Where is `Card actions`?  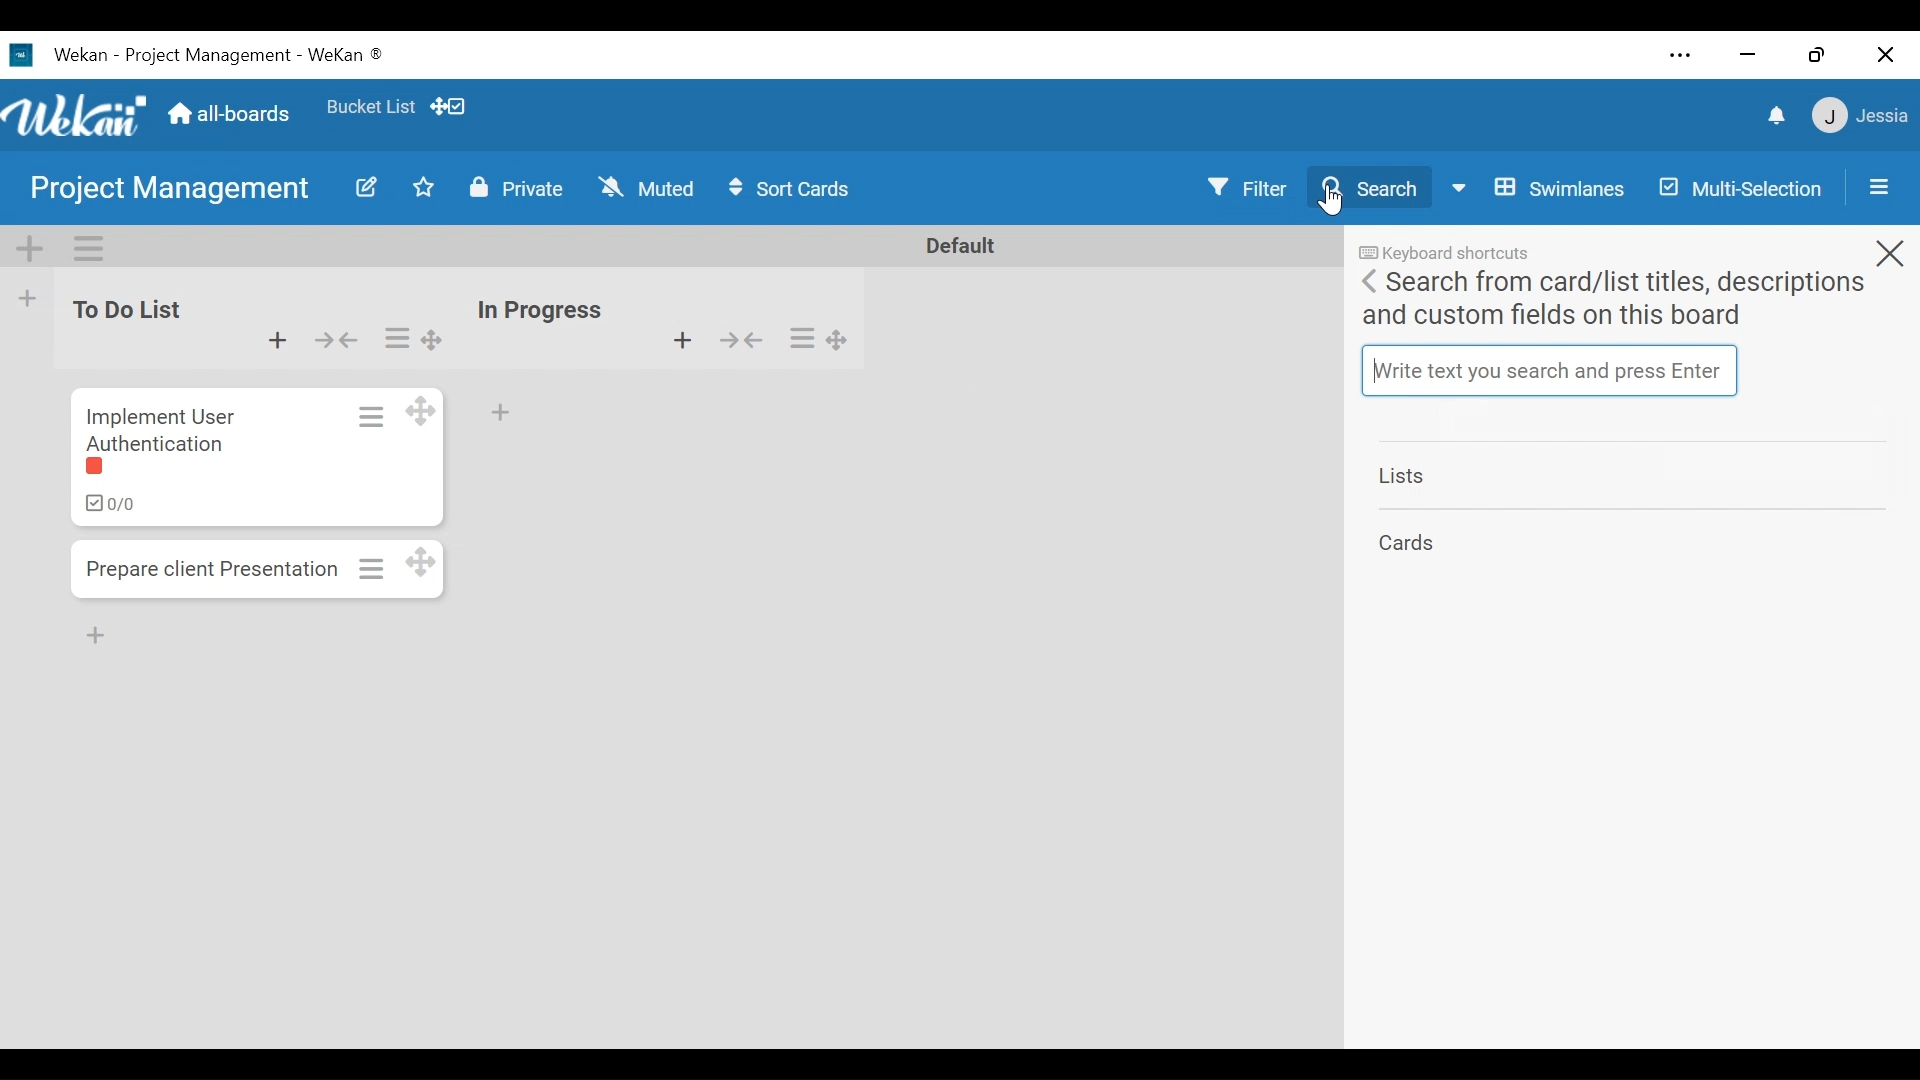
Card actions is located at coordinates (373, 567).